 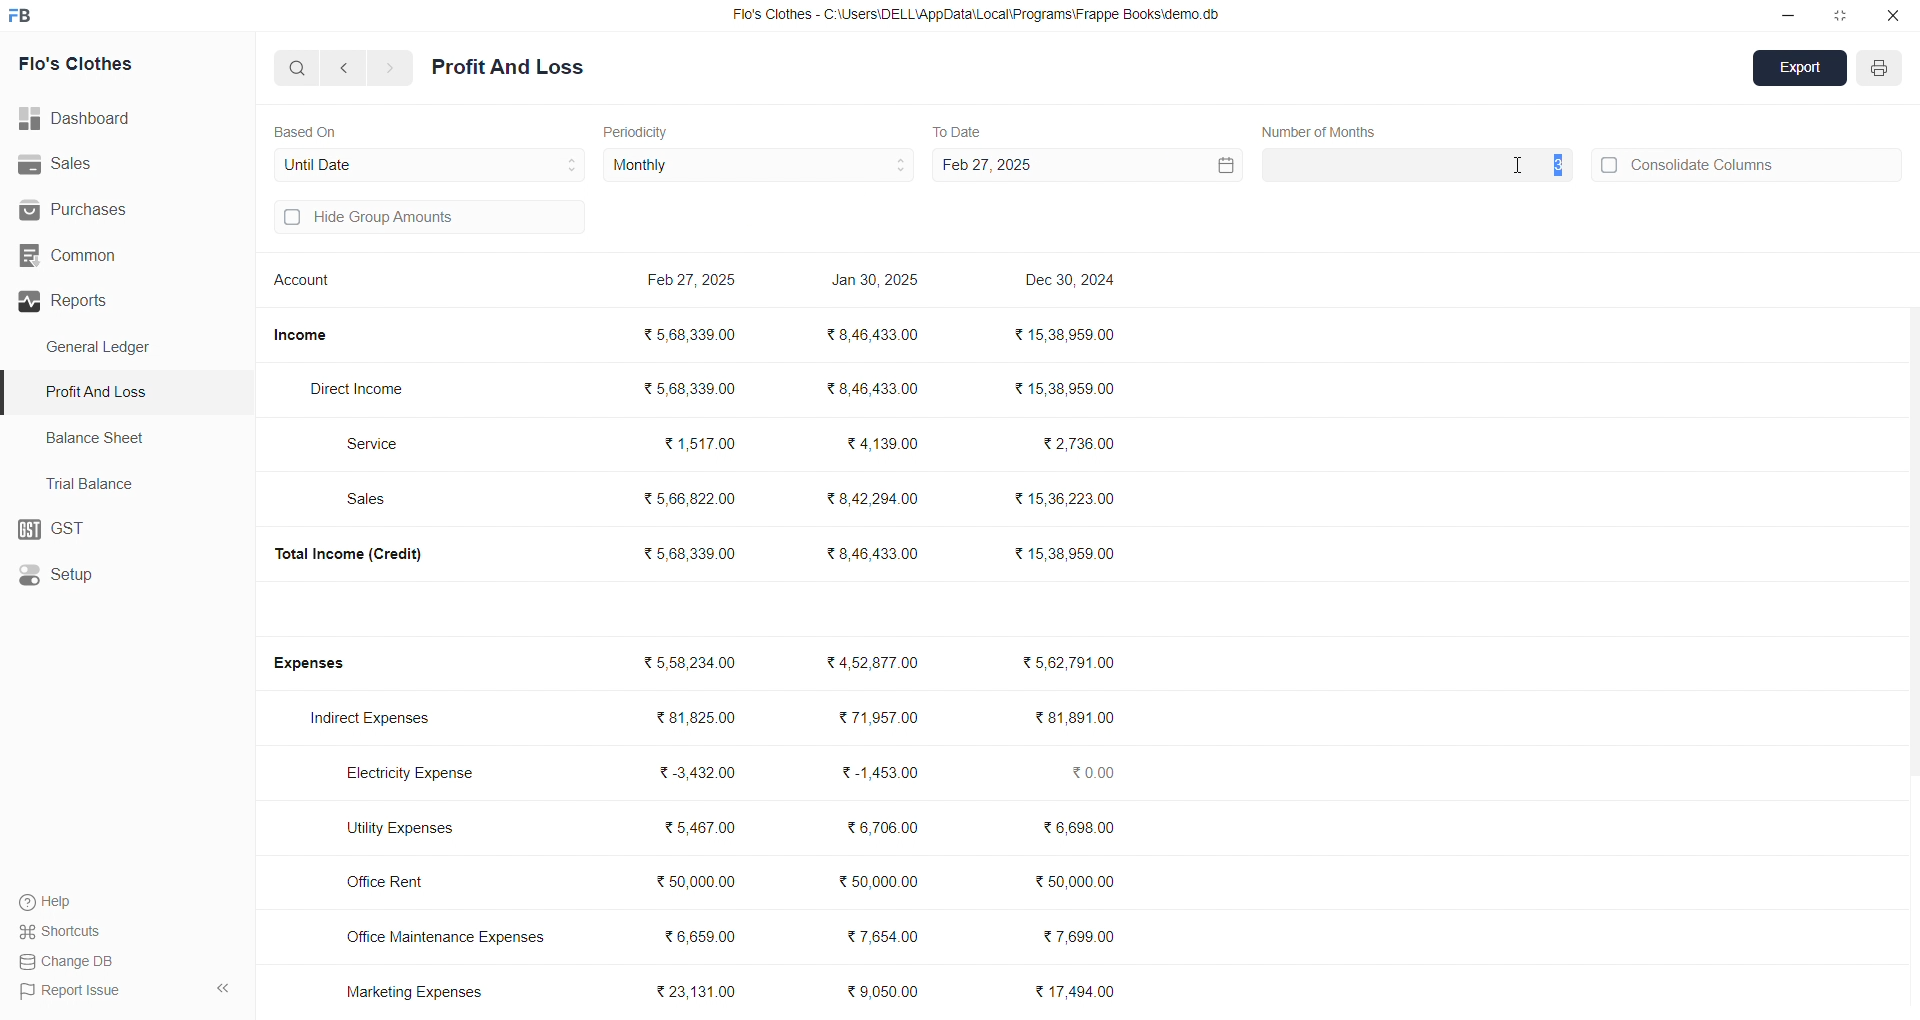 I want to click on ₹ 9,050.00, so click(x=889, y=995).